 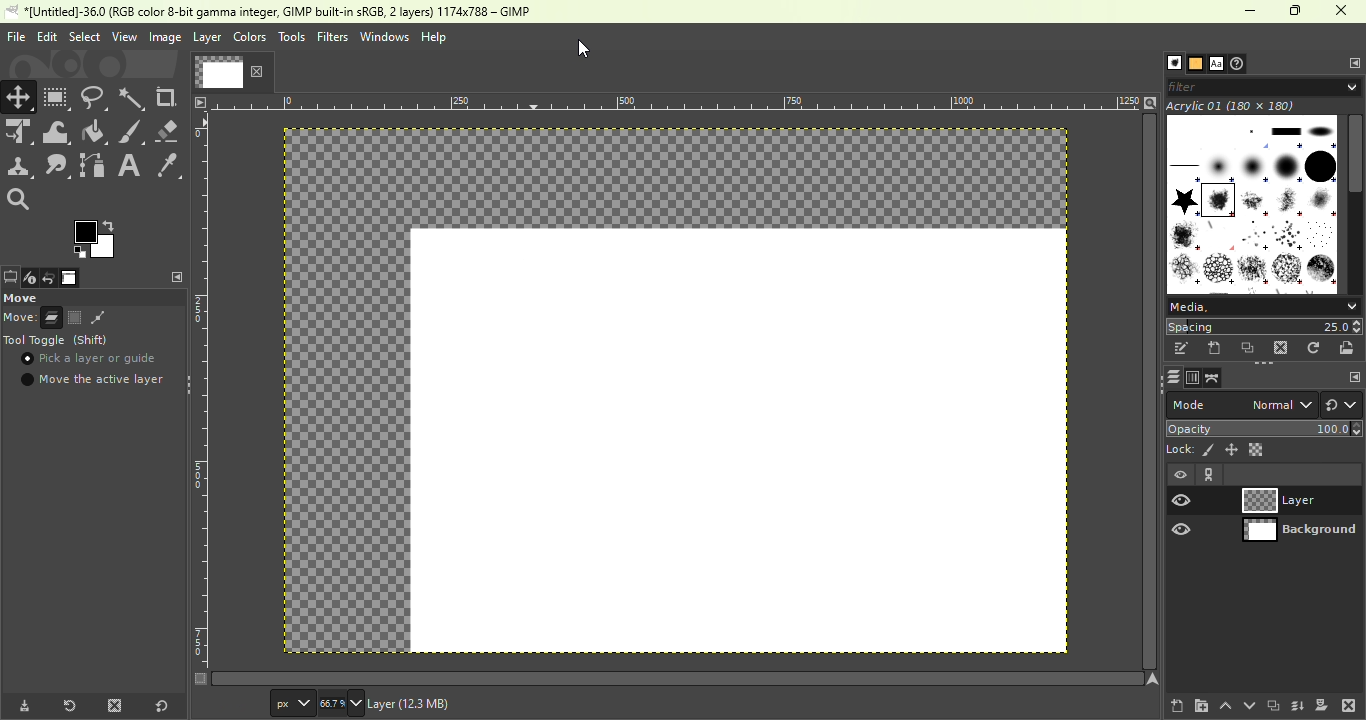 What do you see at coordinates (1150, 101) in the screenshot?
I see `Zoom image` at bounding box center [1150, 101].